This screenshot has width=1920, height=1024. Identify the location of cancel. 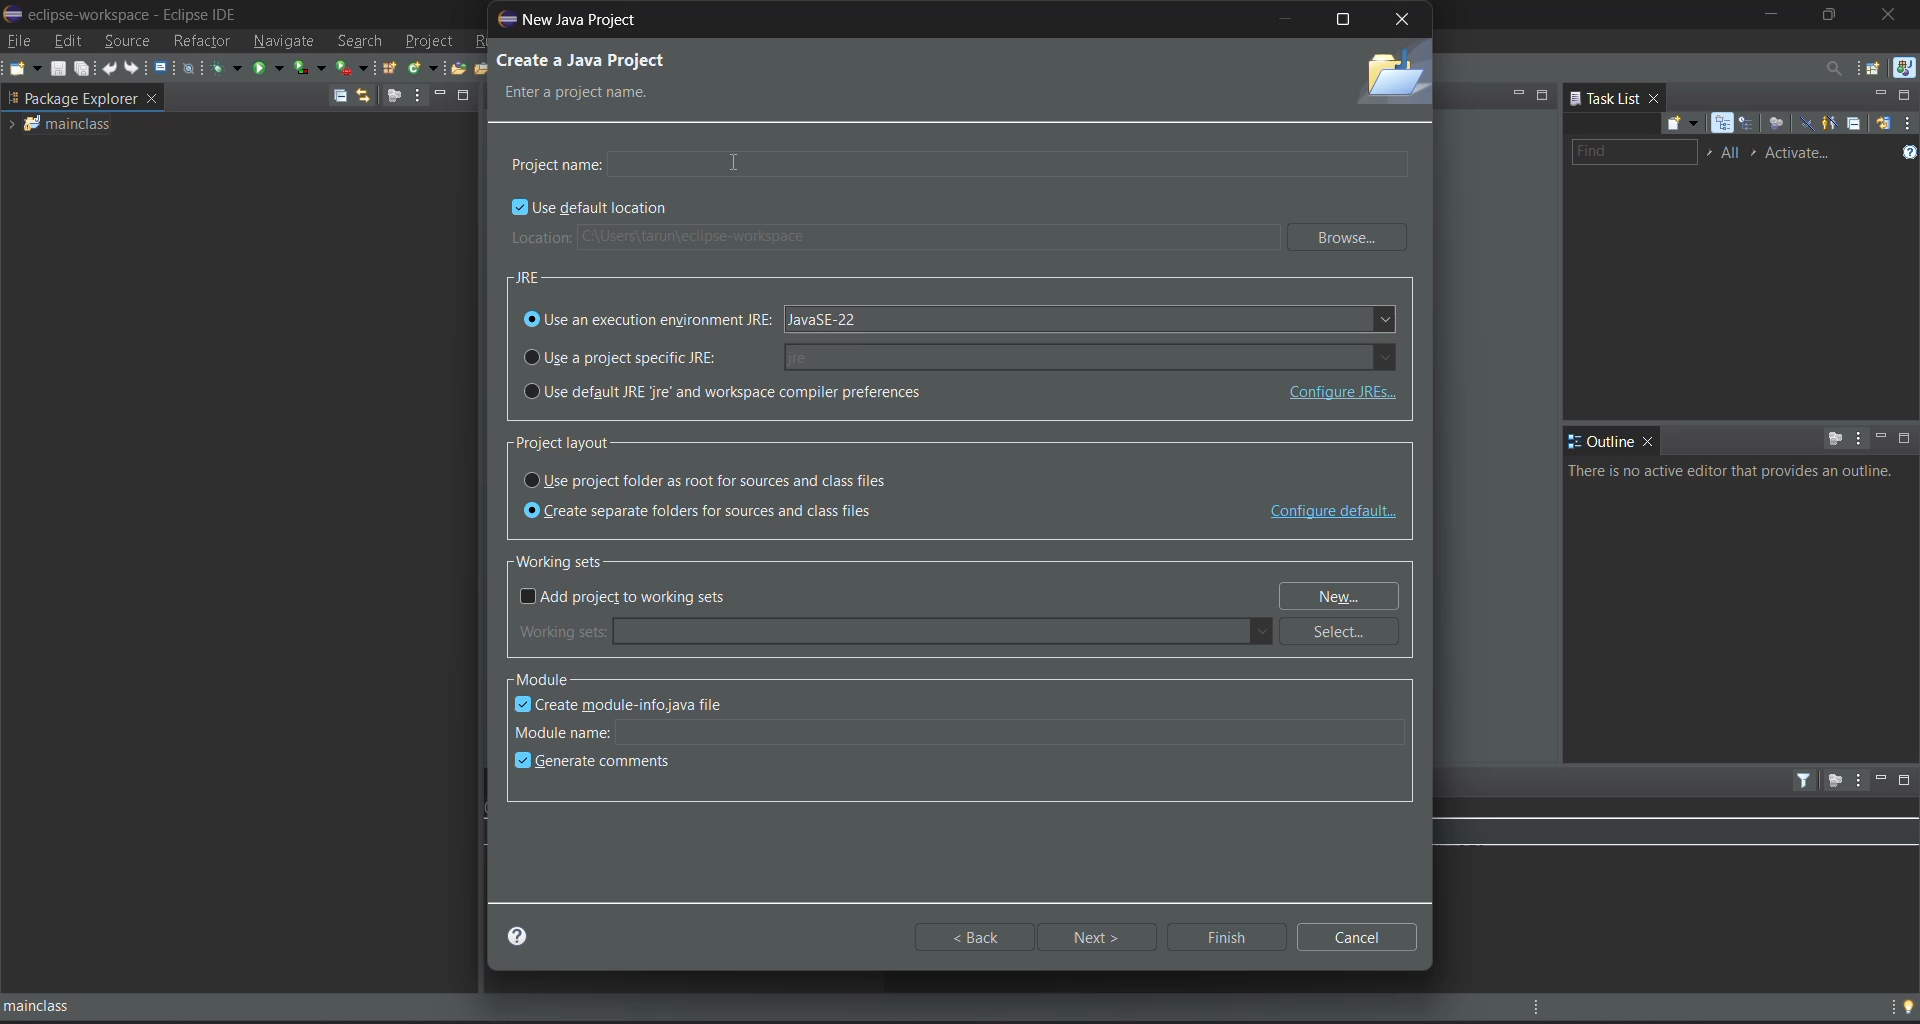
(1362, 936).